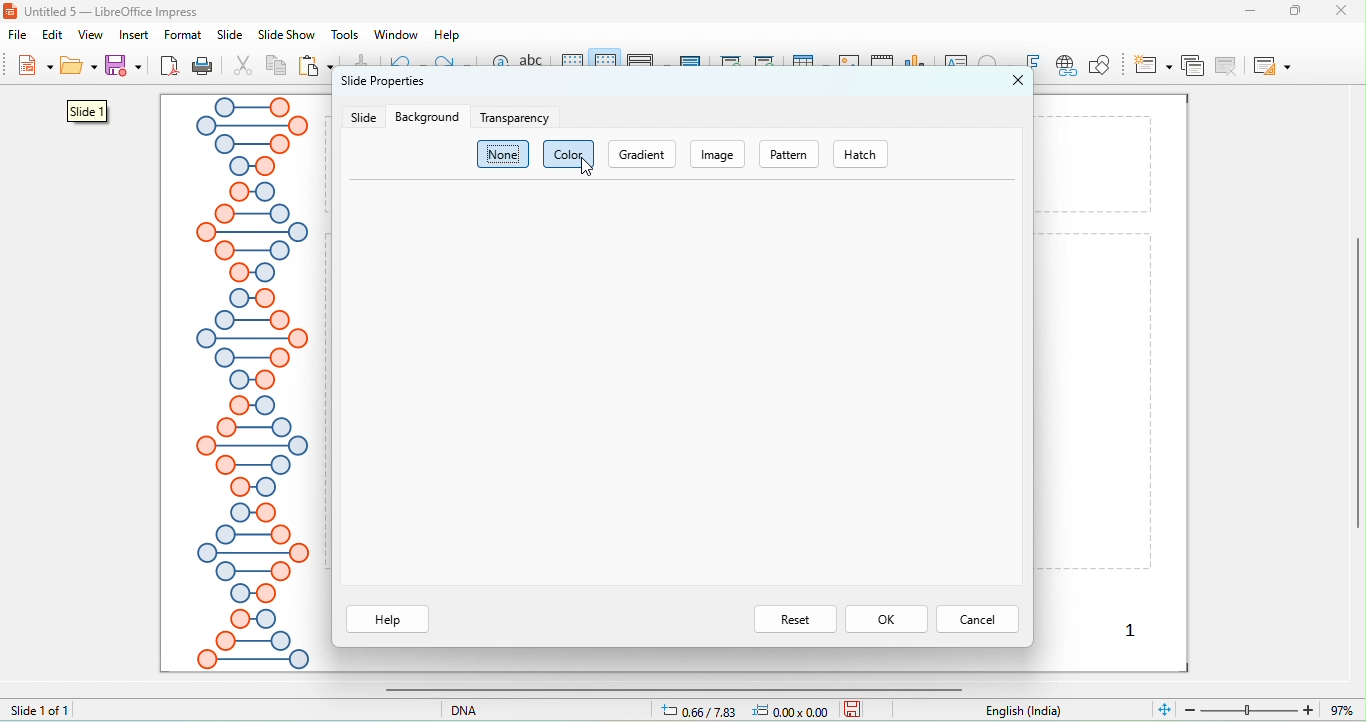  Describe the element at coordinates (998, 63) in the screenshot. I see `special characters` at that location.